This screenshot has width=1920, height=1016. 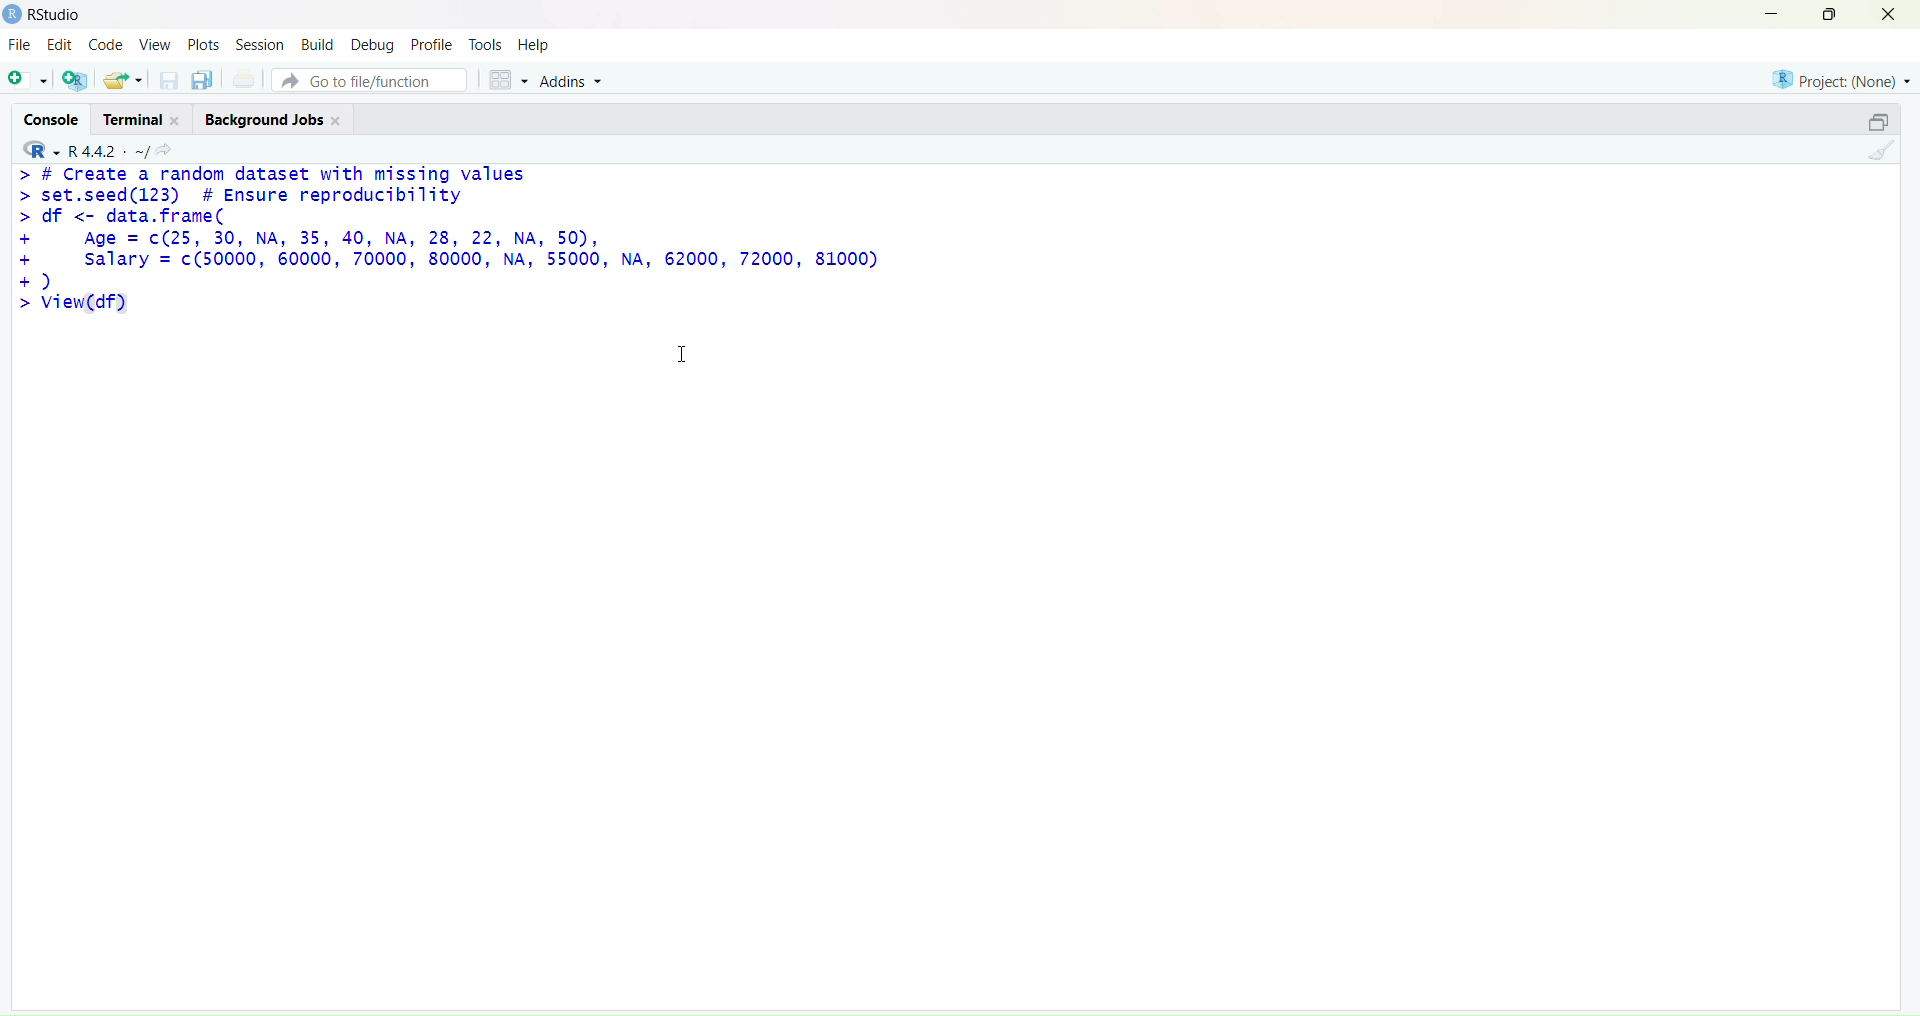 I want to click on close, so click(x=1886, y=16).